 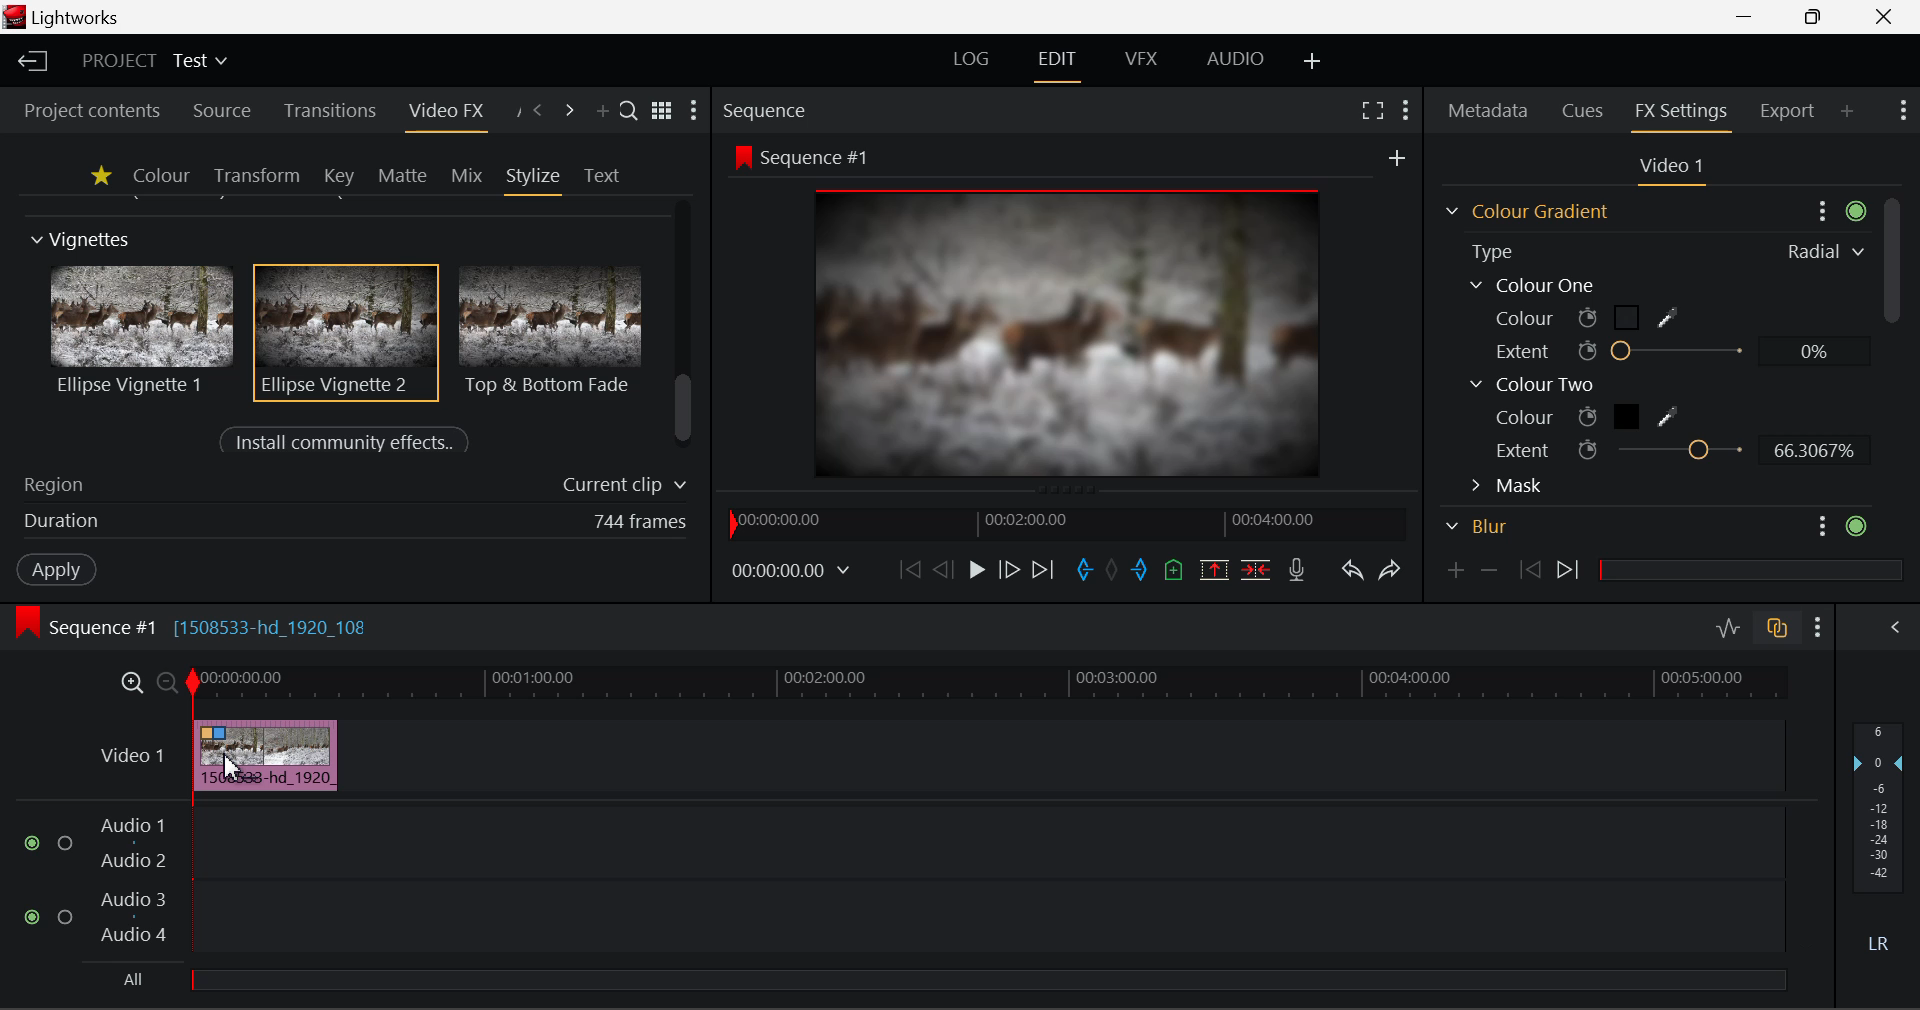 What do you see at coordinates (131, 683) in the screenshot?
I see `Timeline Zoom In` at bounding box center [131, 683].